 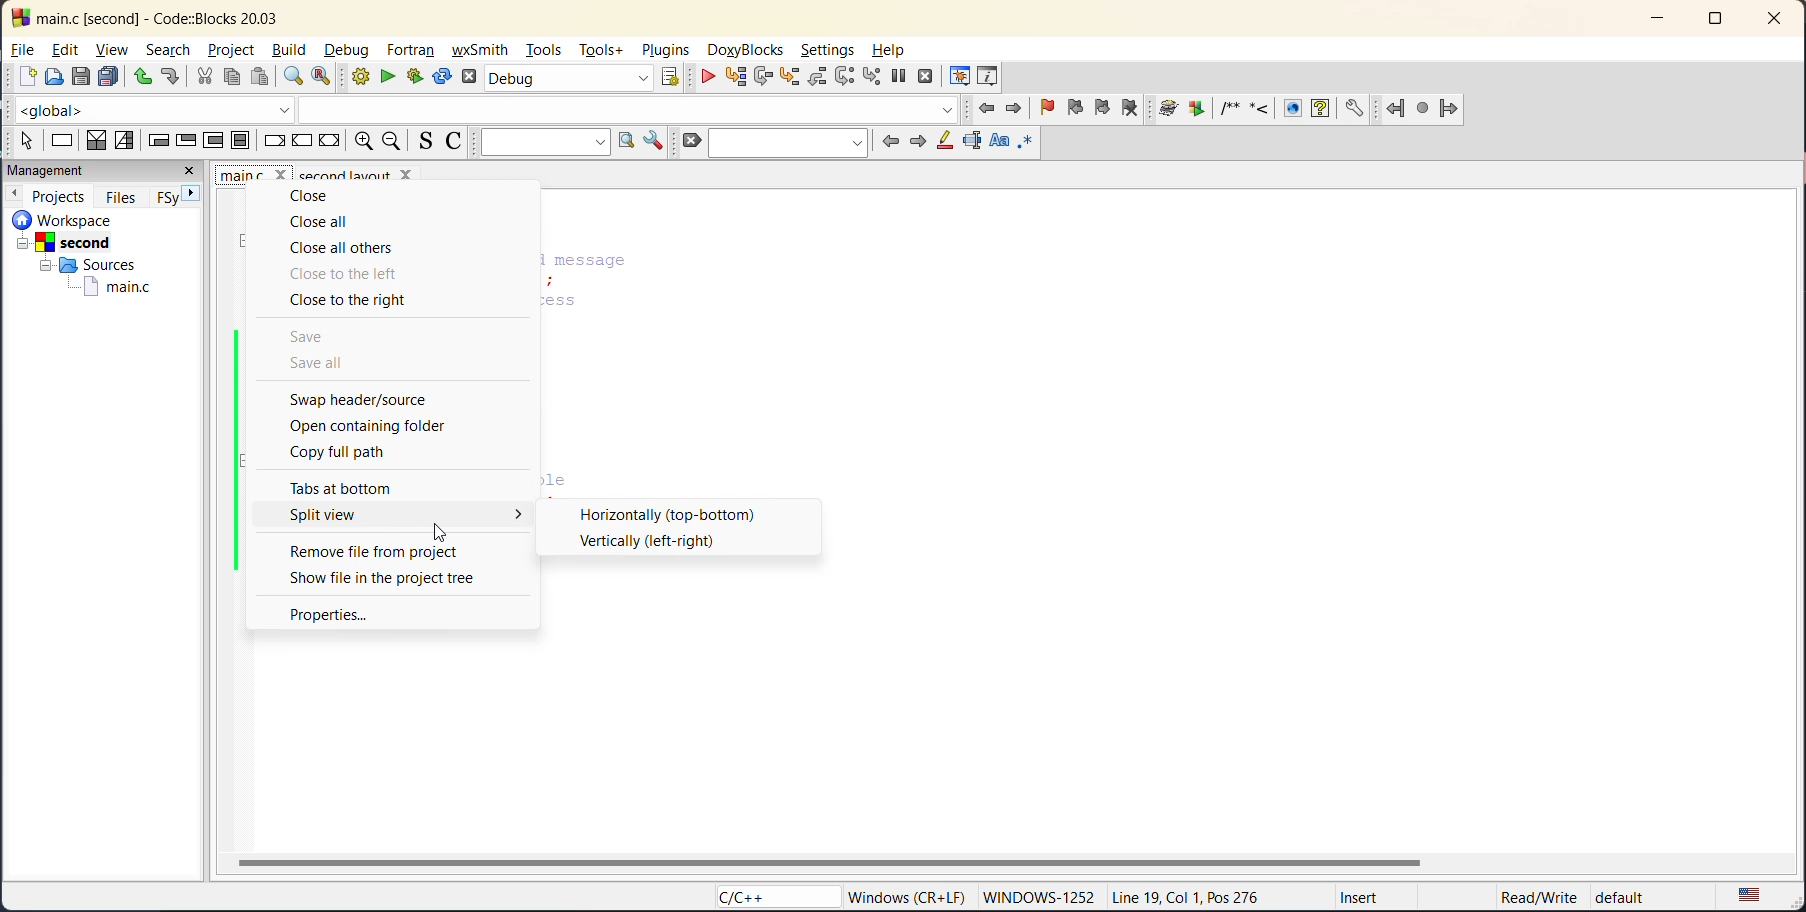 I want to click on build, so click(x=355, y=76).